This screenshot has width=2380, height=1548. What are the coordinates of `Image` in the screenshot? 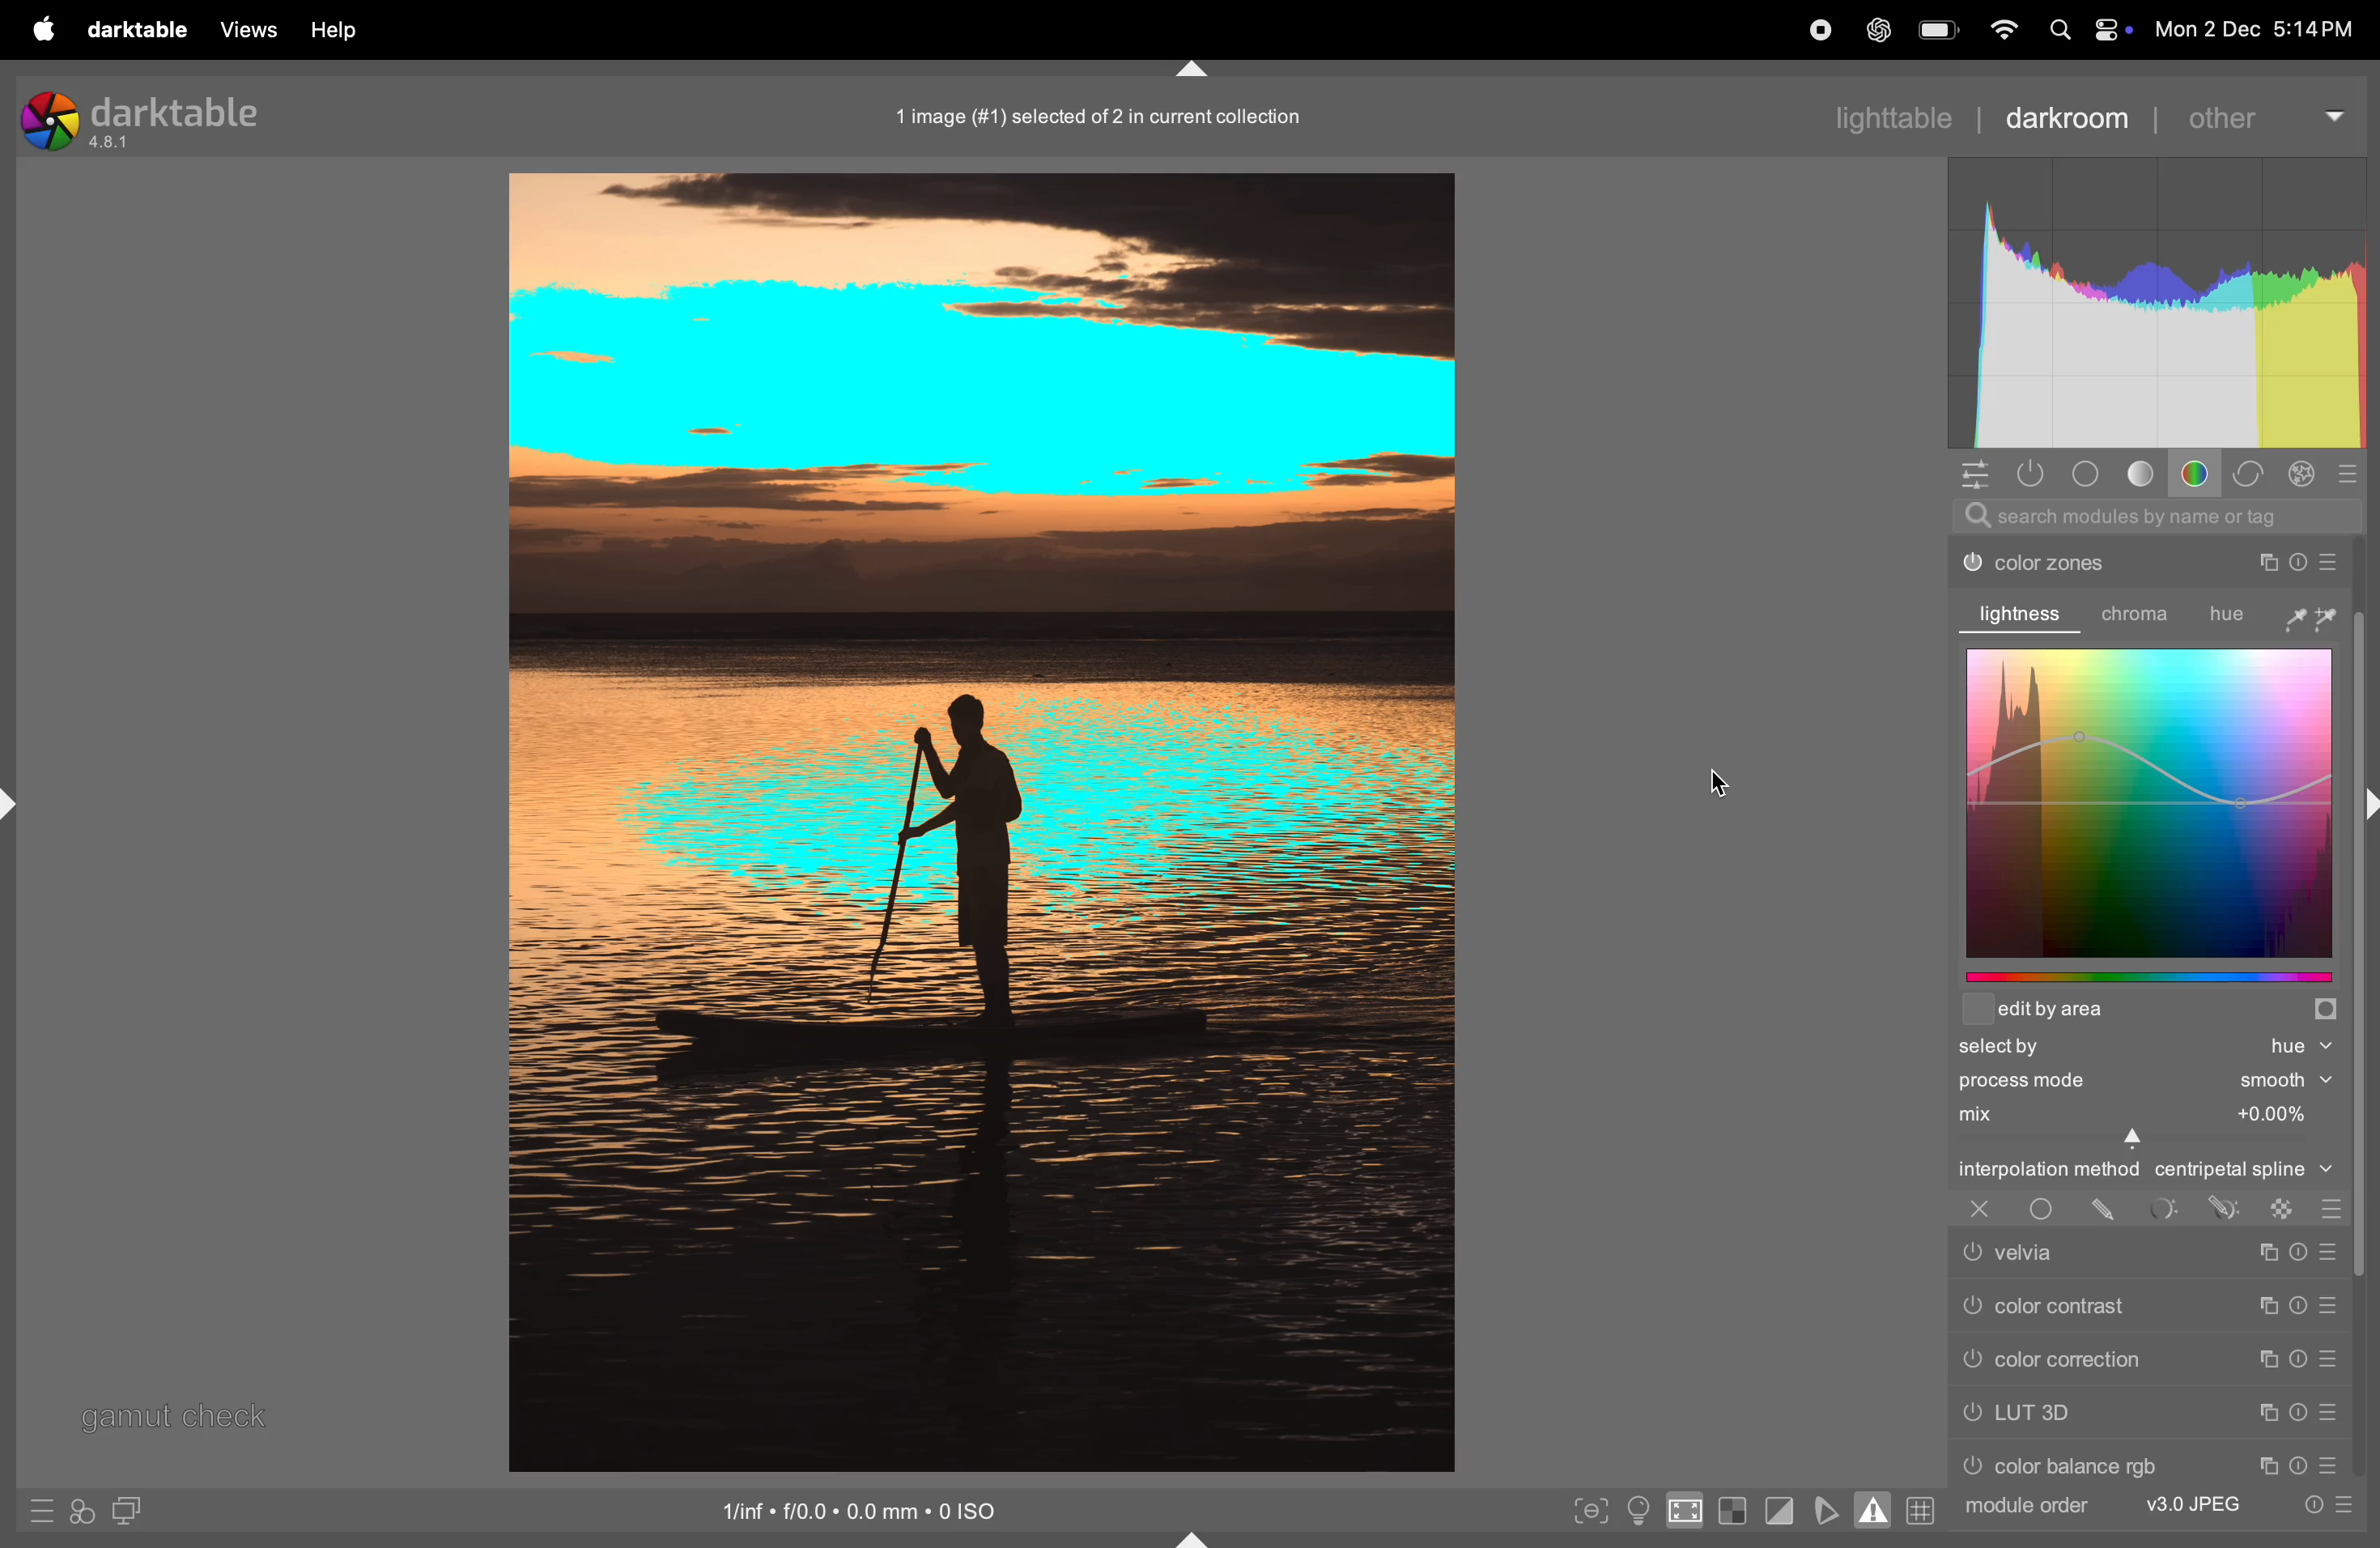 It's located at (979, 820).